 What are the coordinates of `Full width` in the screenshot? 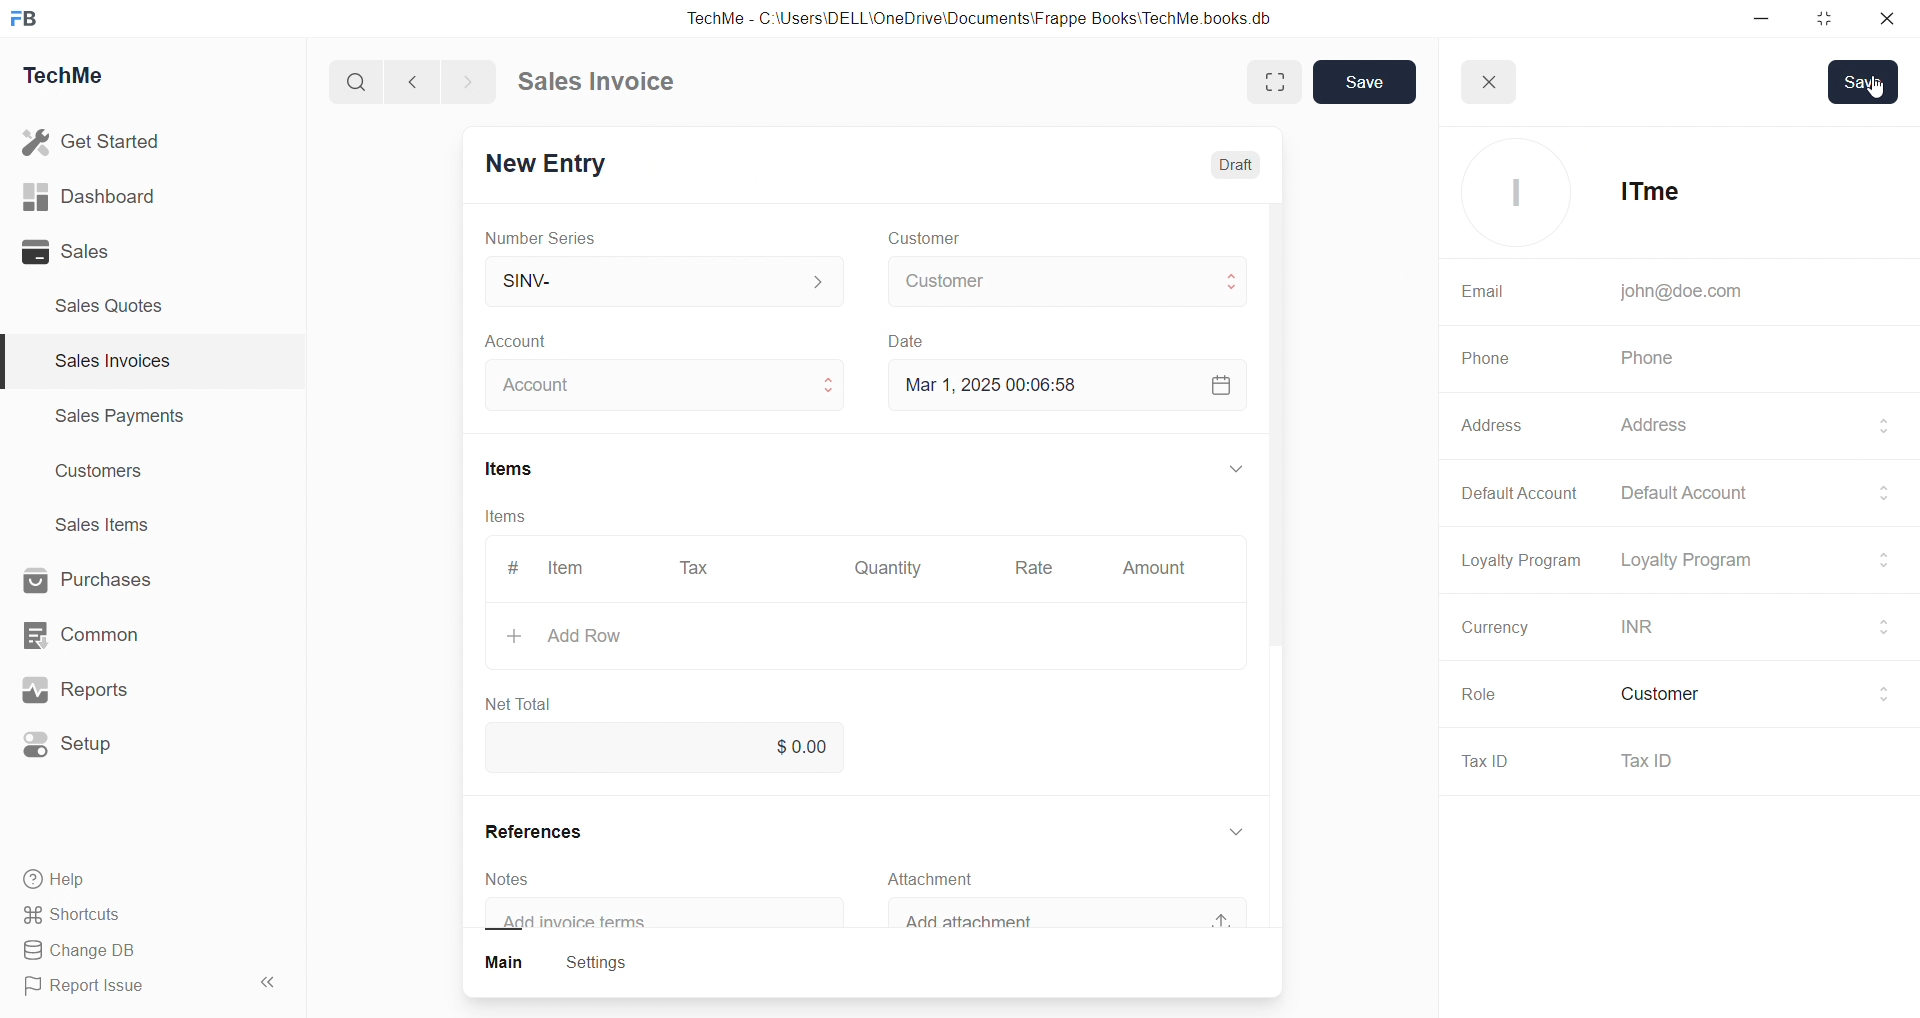 It's located at (1257, 80).